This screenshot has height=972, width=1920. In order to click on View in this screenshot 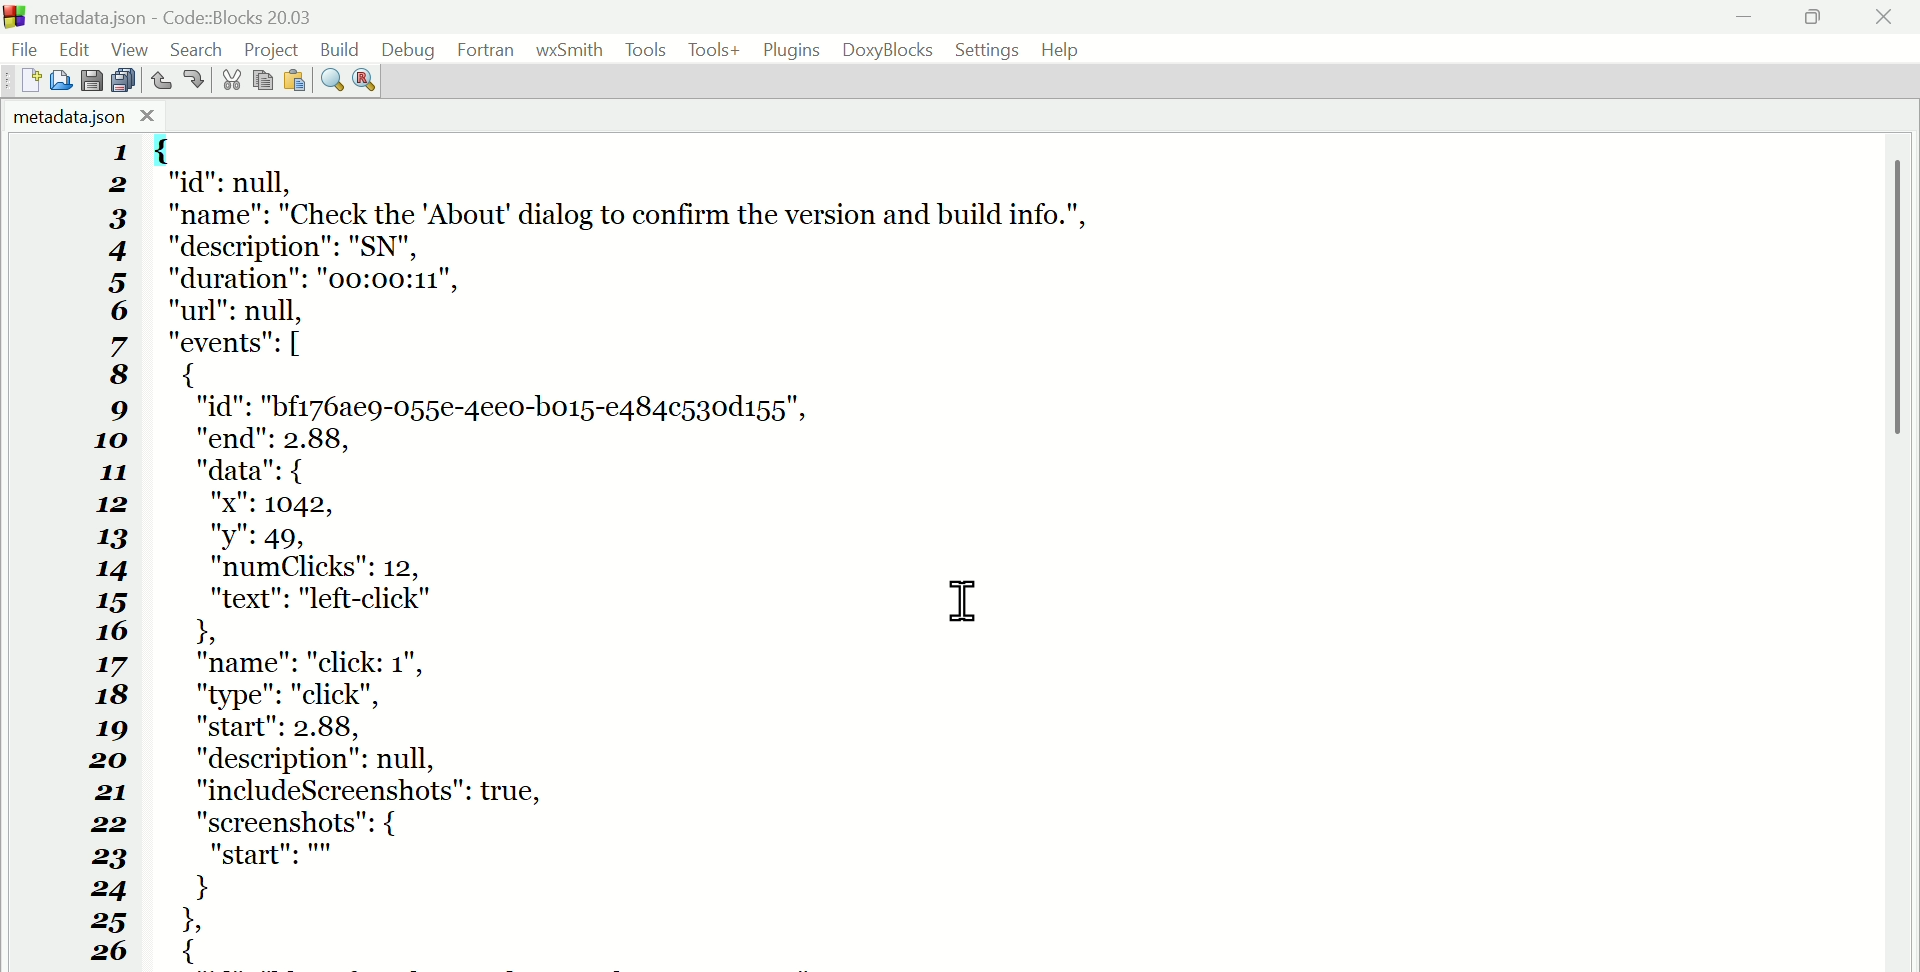, I will do `click(133, 48)`.